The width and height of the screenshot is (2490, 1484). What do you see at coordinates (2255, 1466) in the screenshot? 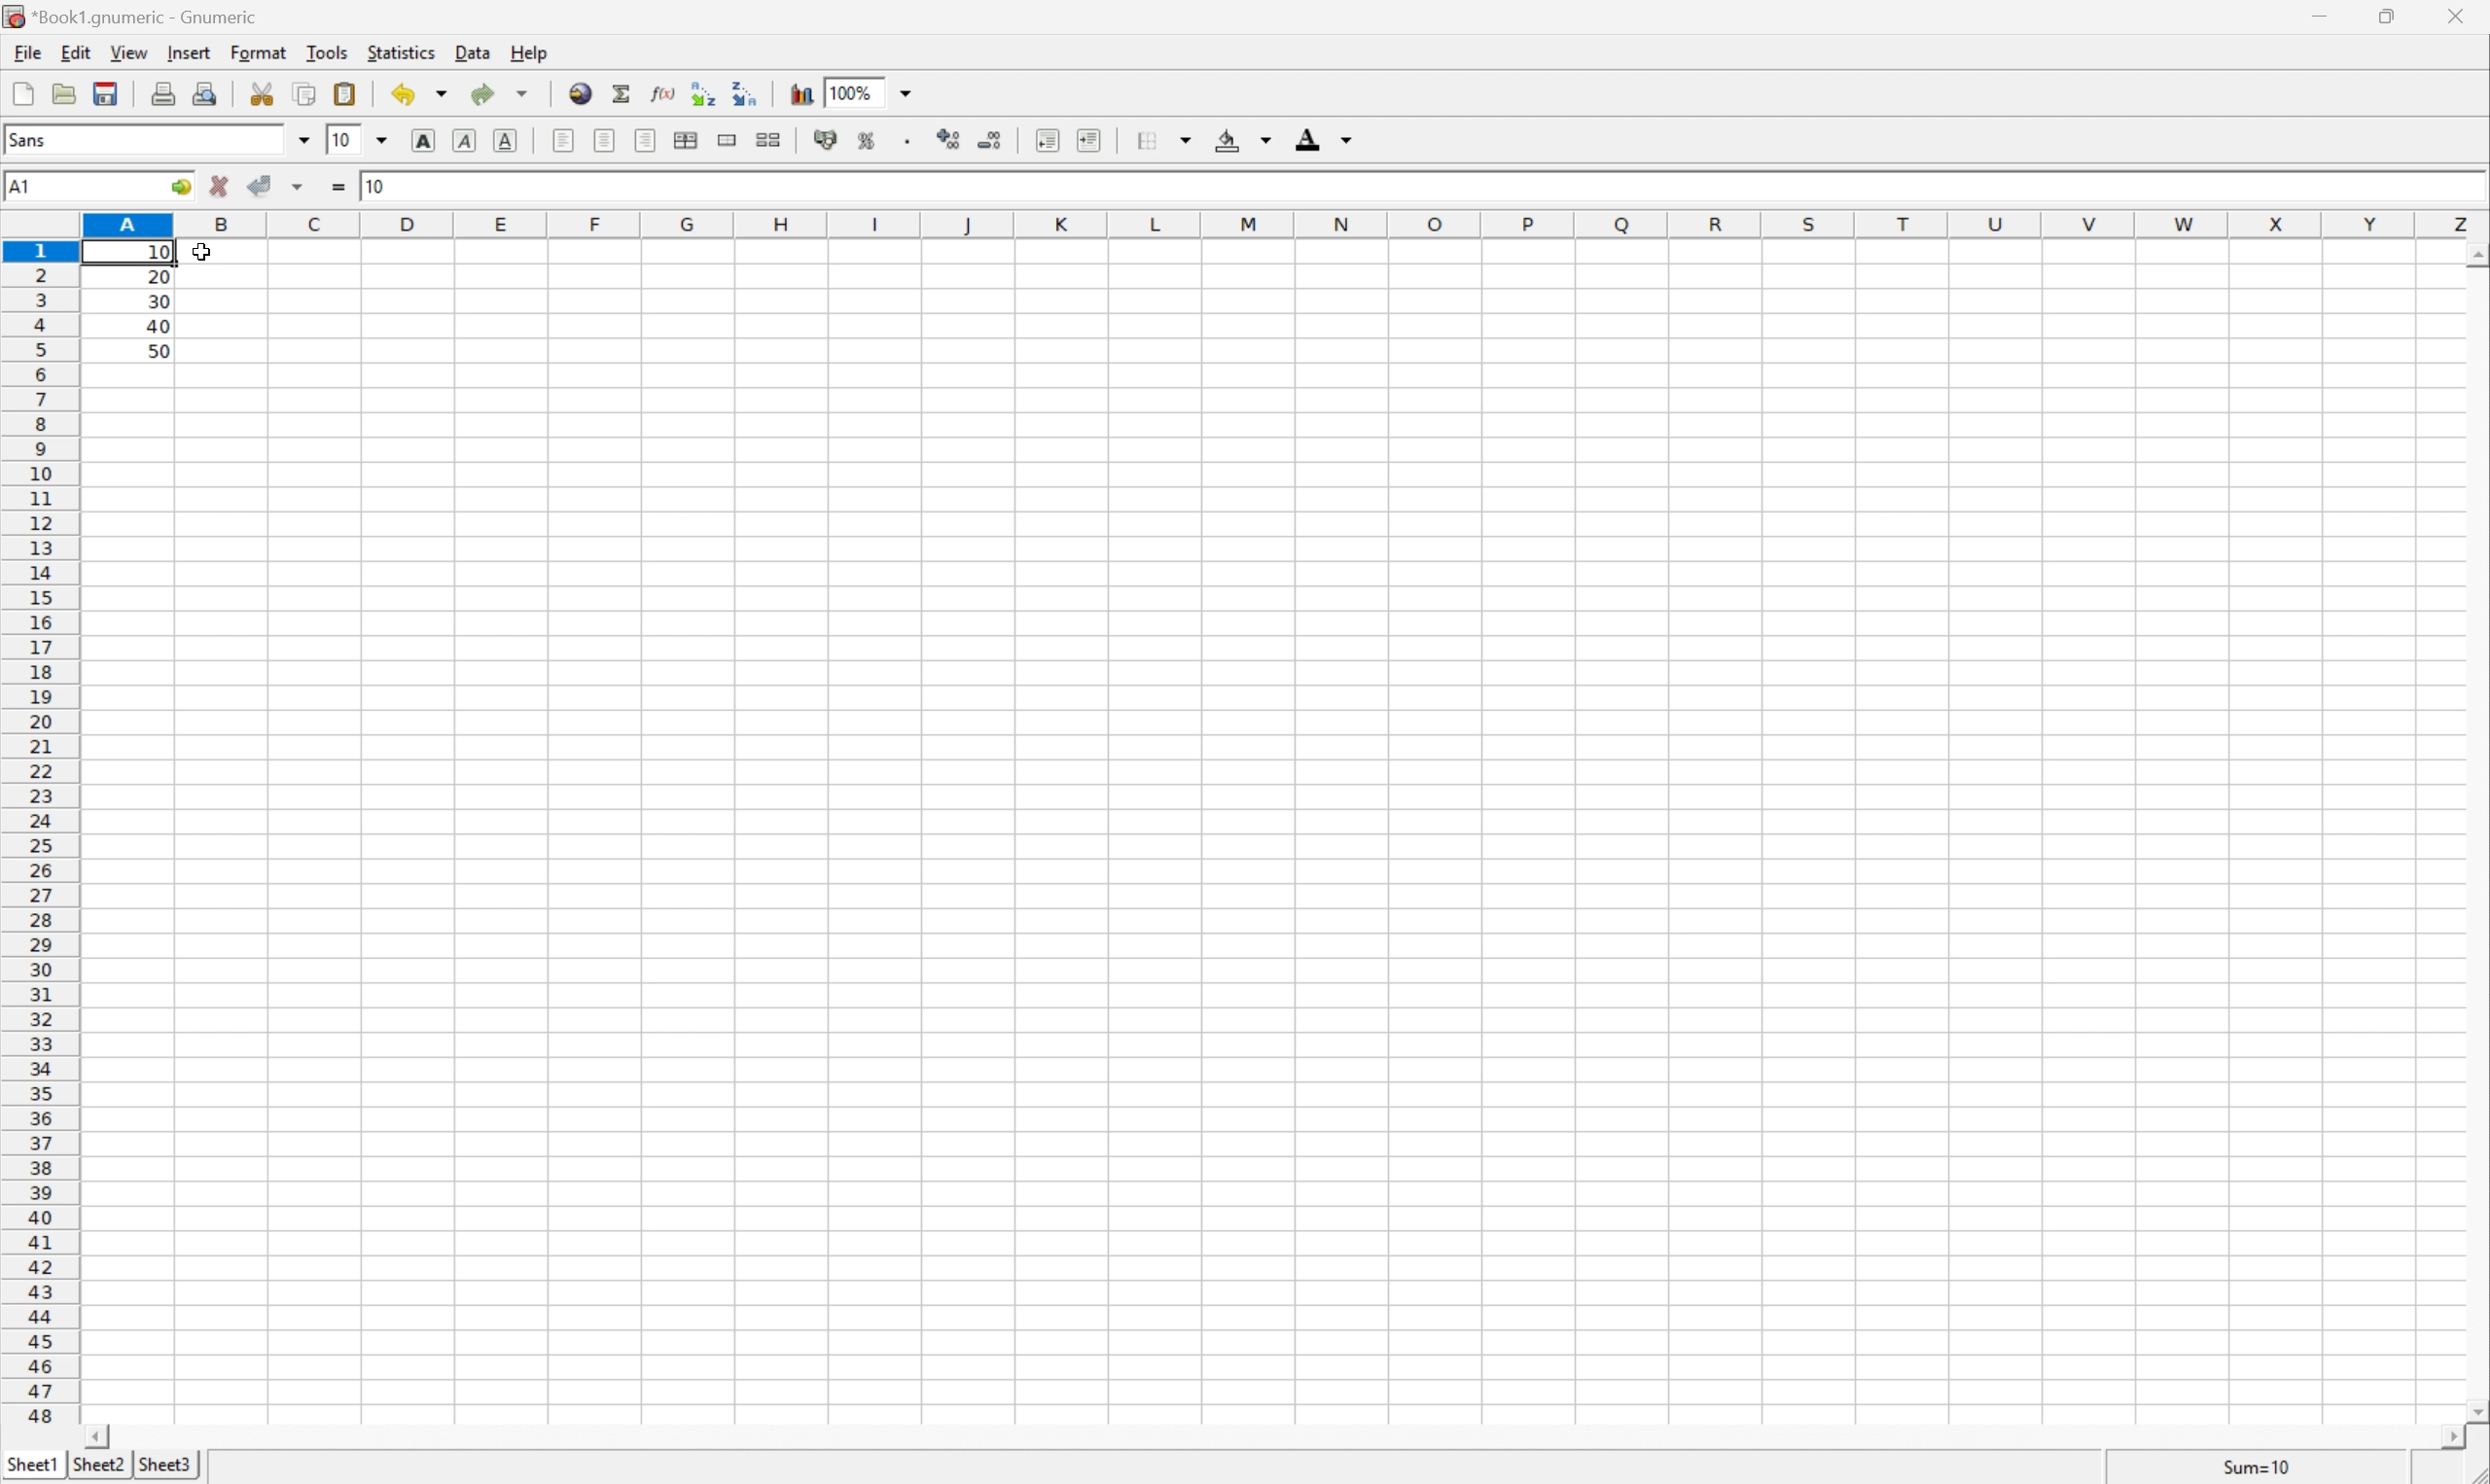
I see `Sum=10` at bounding box center [2255, 1466].